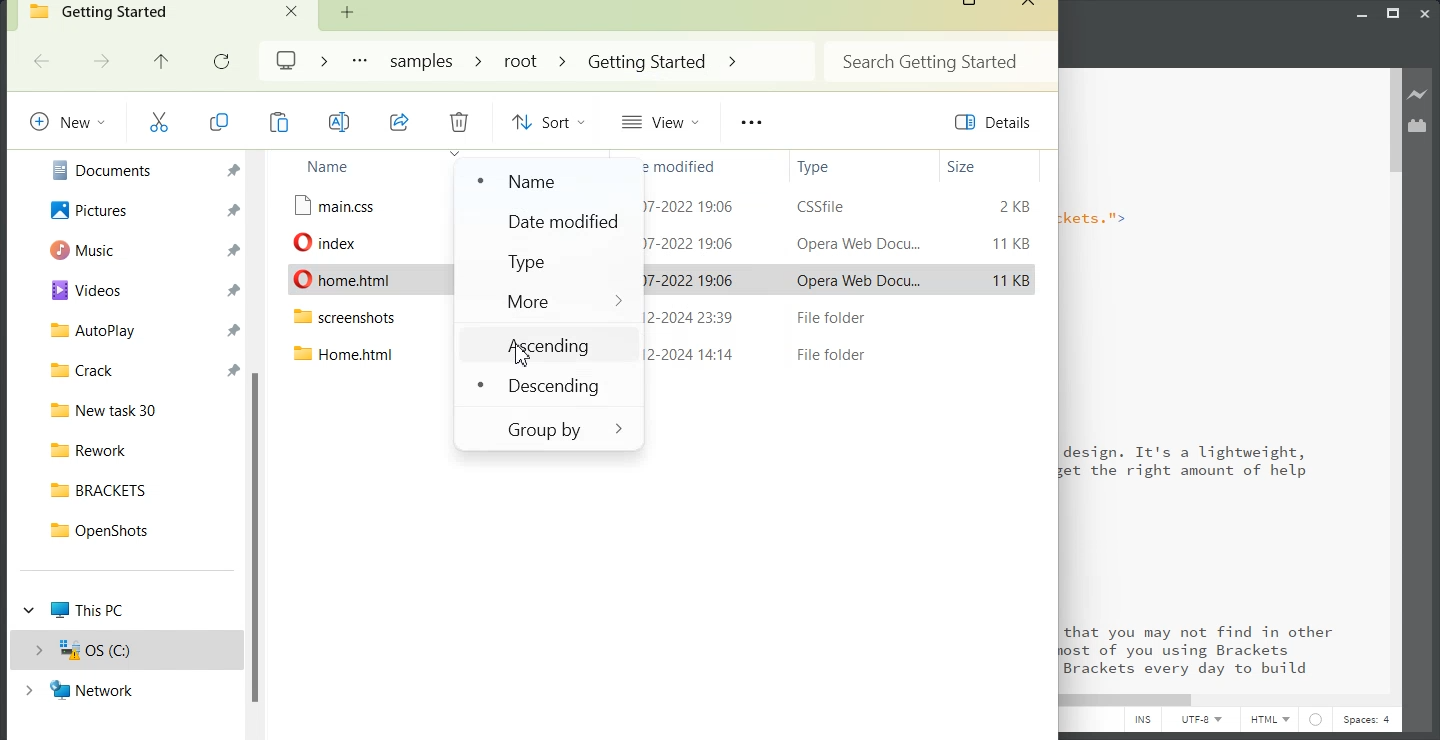  What do you see at coordinates (693, 206) in the screenshot?
I see `date modified` at bounding box center [693, 206].